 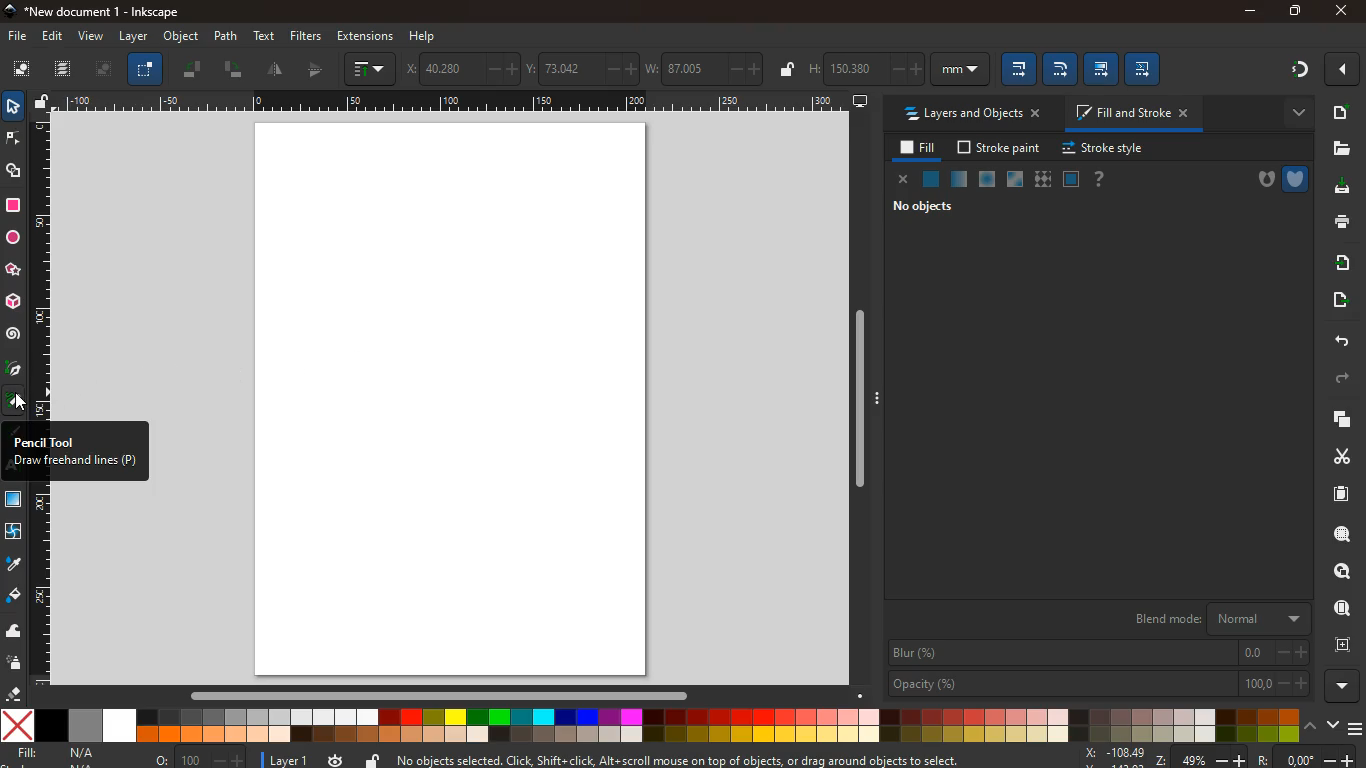 I want to click on shield, so click(x=1298, y=177).